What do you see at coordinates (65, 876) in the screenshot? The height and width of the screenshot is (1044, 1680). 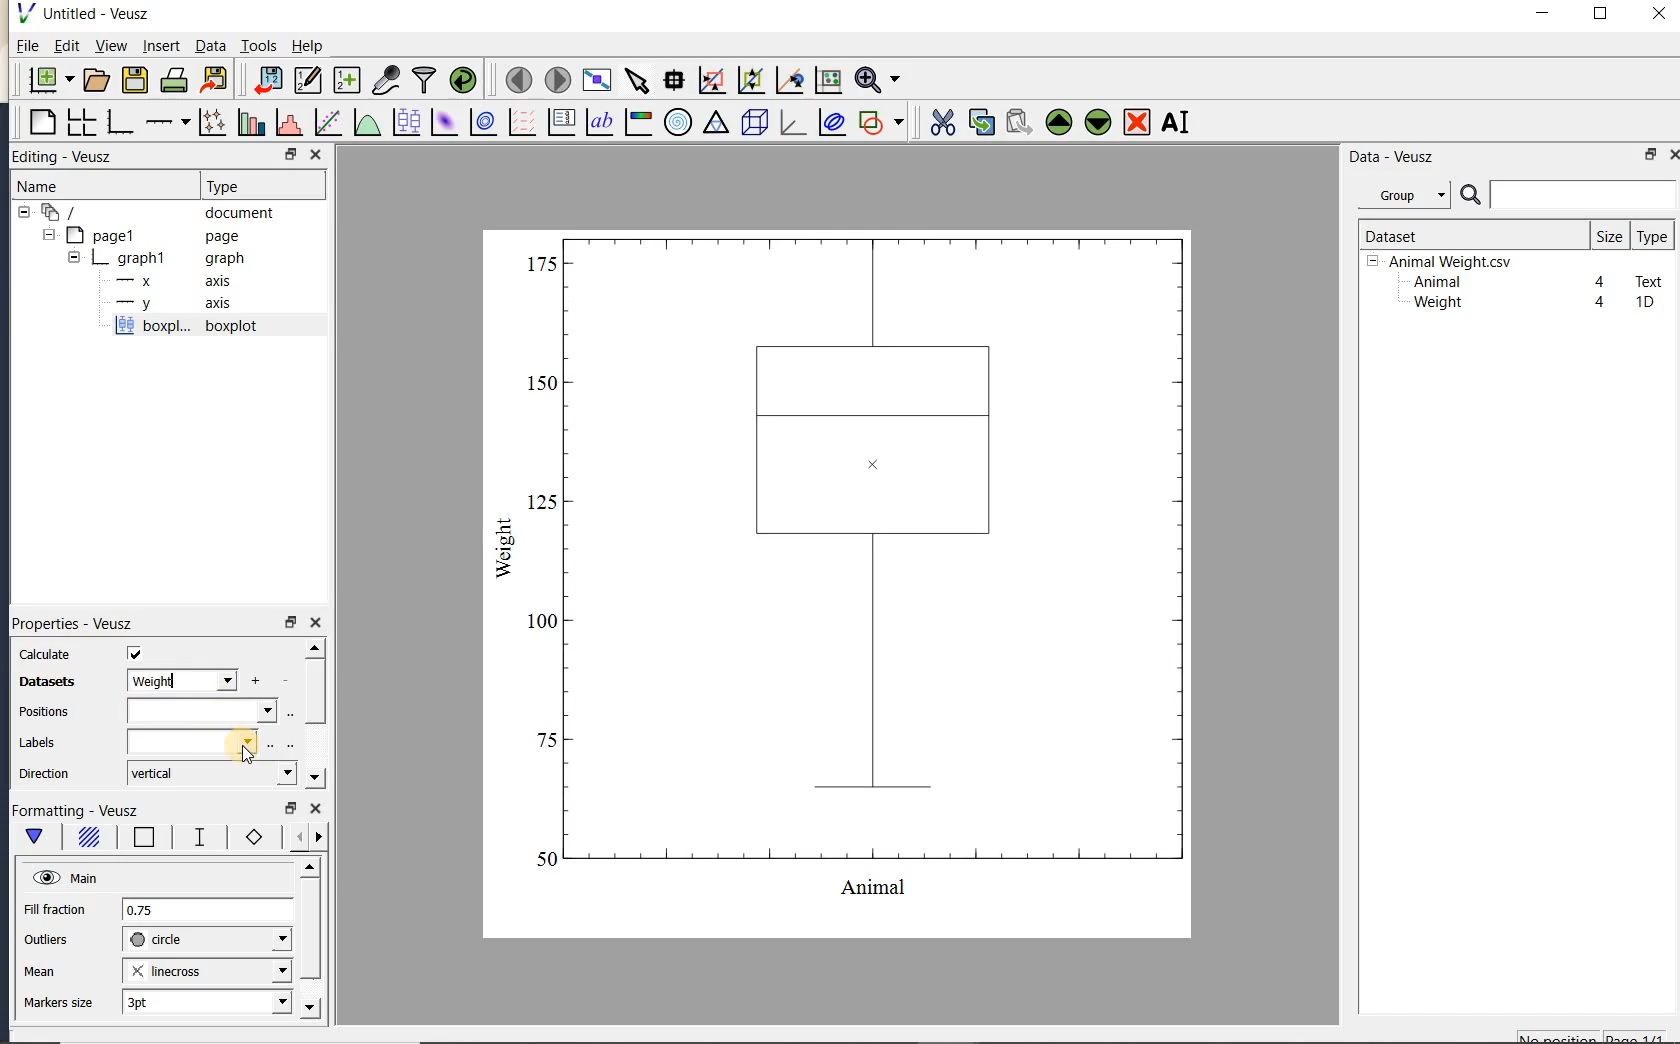 I see `Main` at bounding box center [65, 876].